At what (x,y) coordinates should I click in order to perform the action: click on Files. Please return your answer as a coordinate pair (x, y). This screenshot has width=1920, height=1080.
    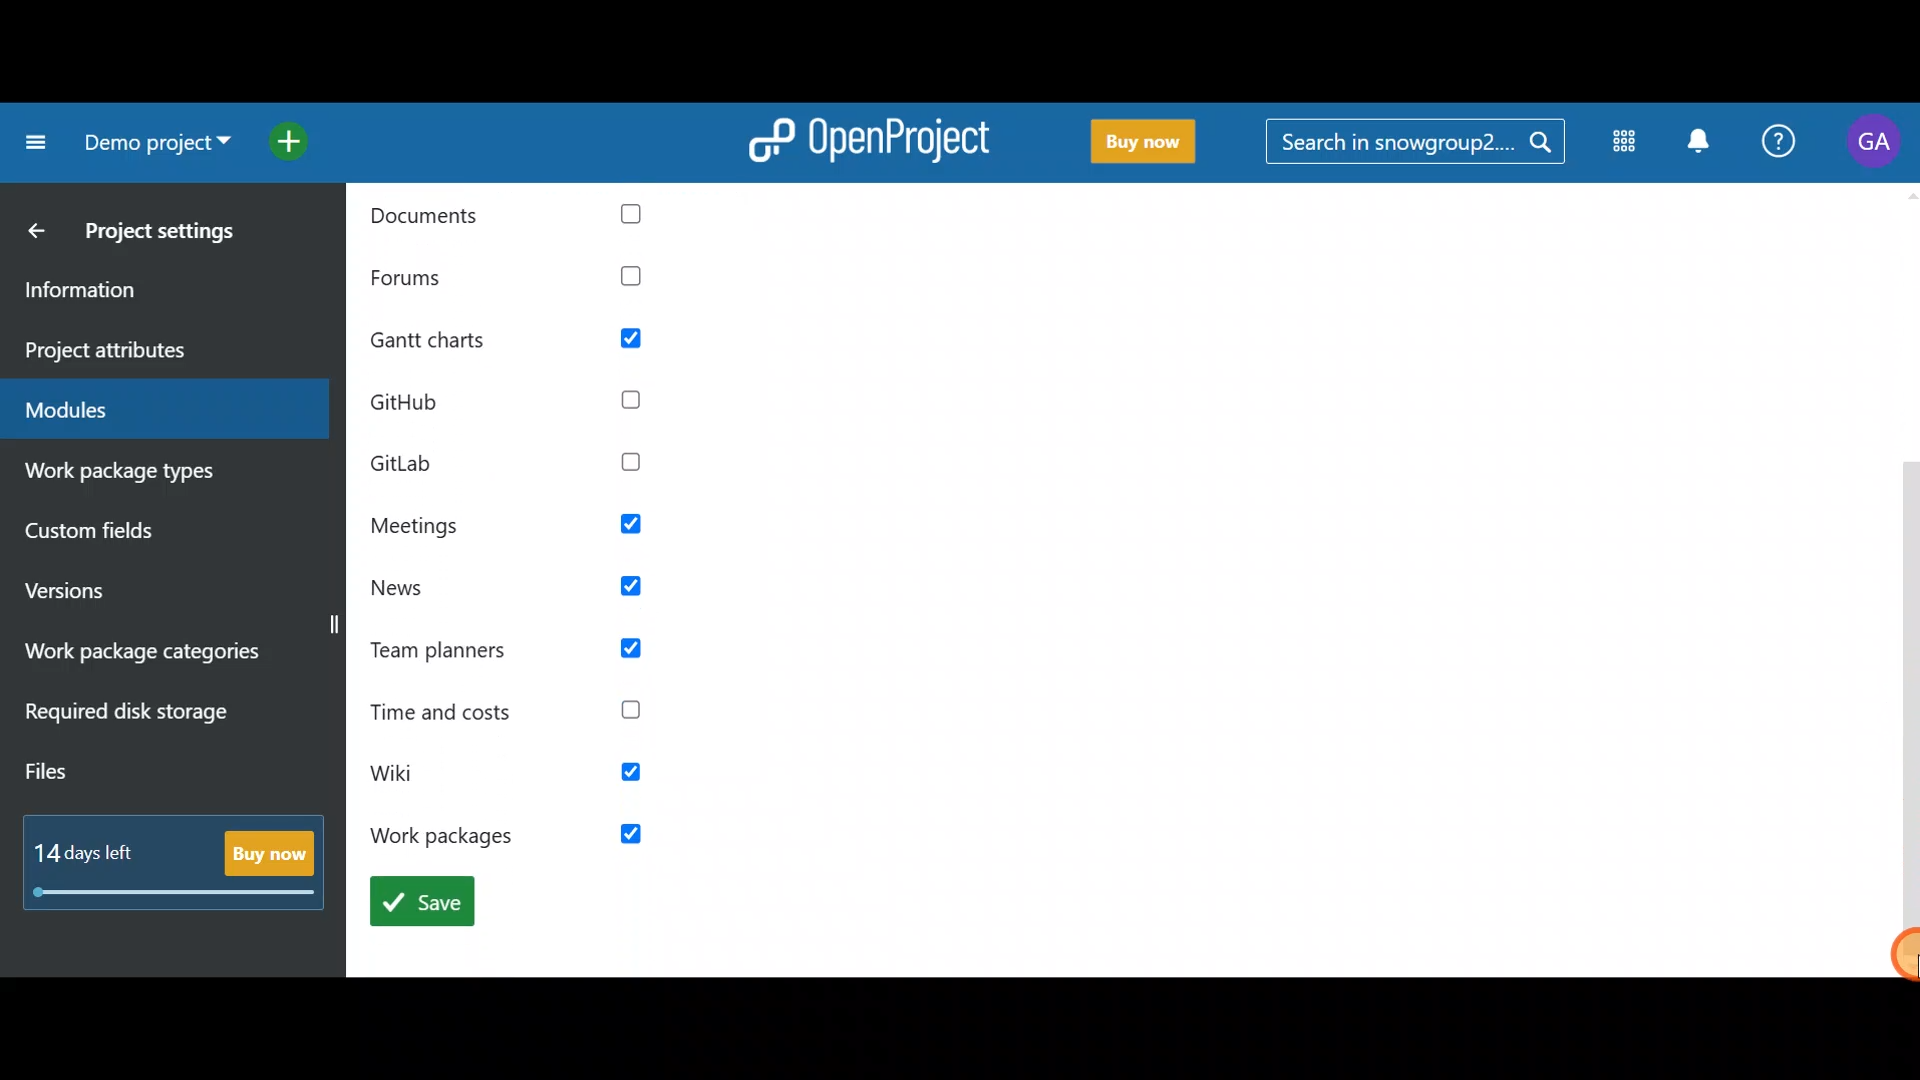
    Looking at the image, I should click on (104, 775).